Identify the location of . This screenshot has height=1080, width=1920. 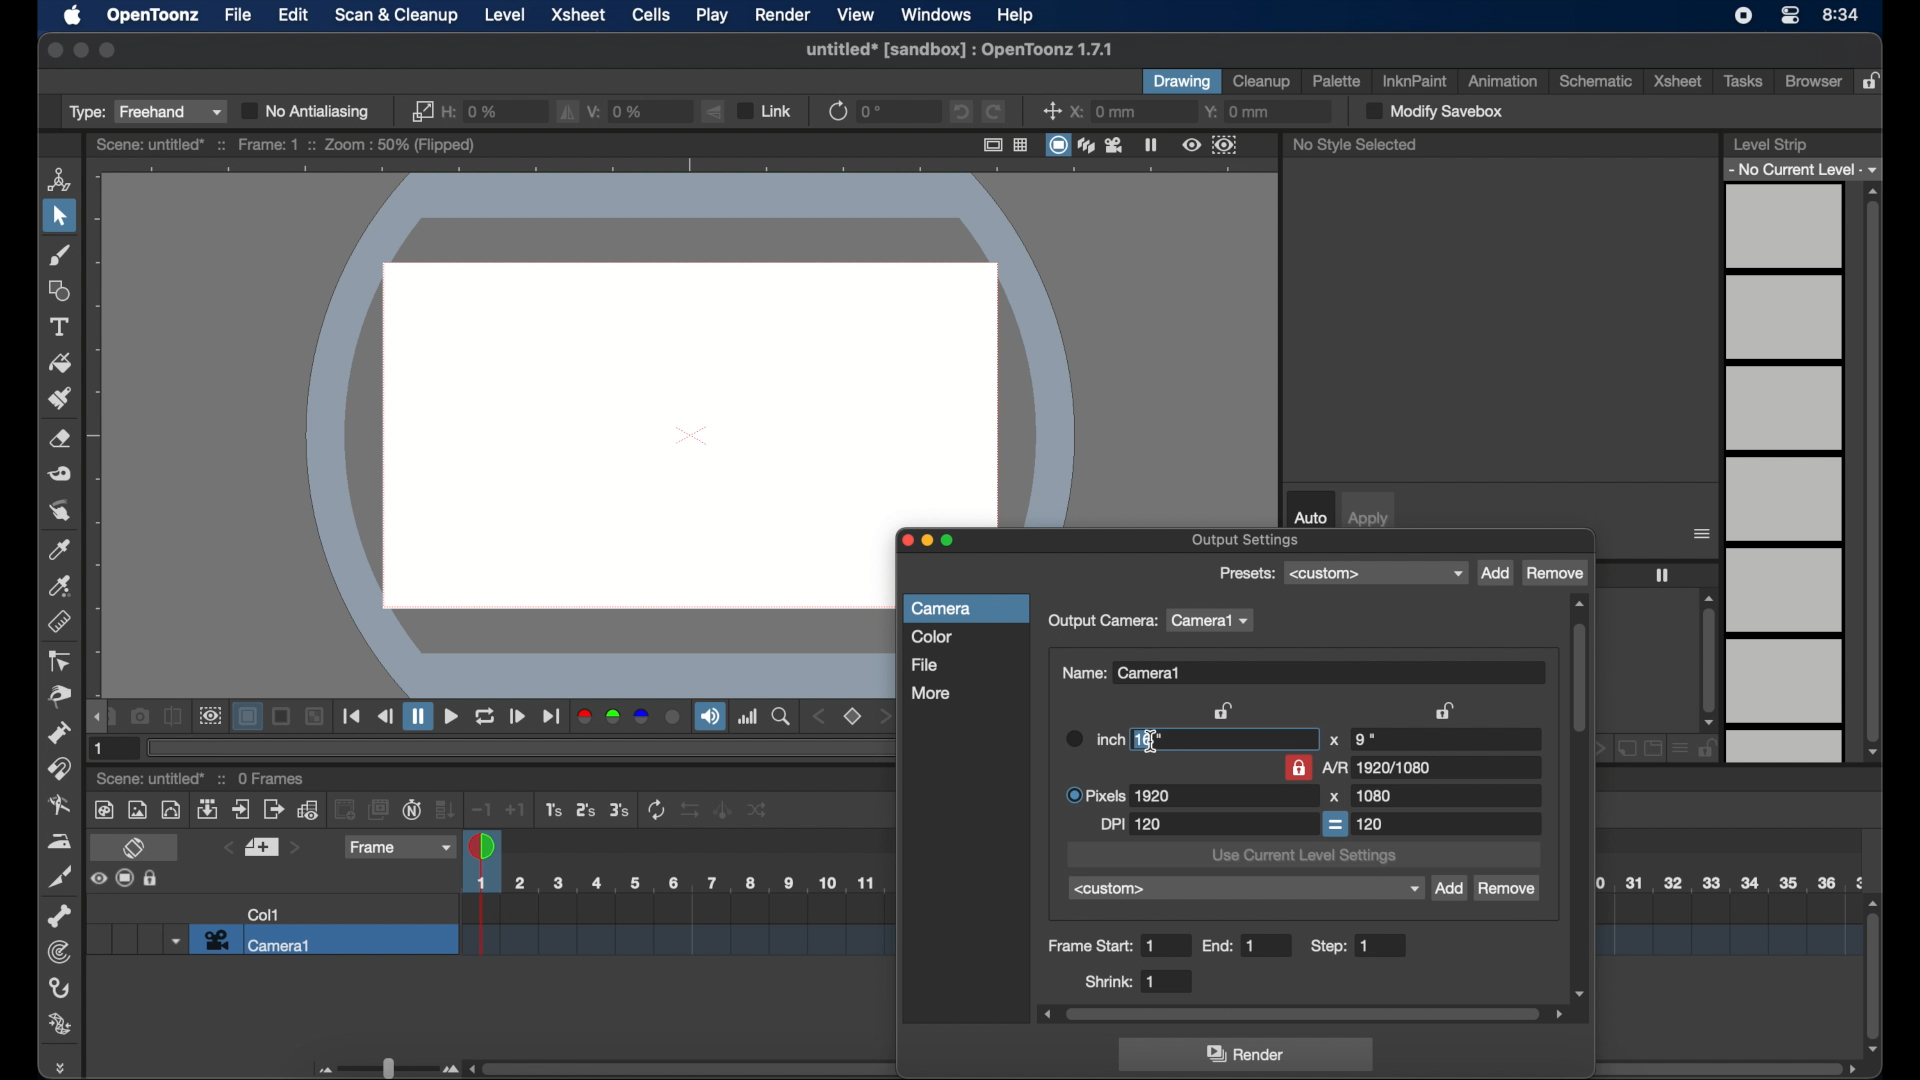
(1246, 573).